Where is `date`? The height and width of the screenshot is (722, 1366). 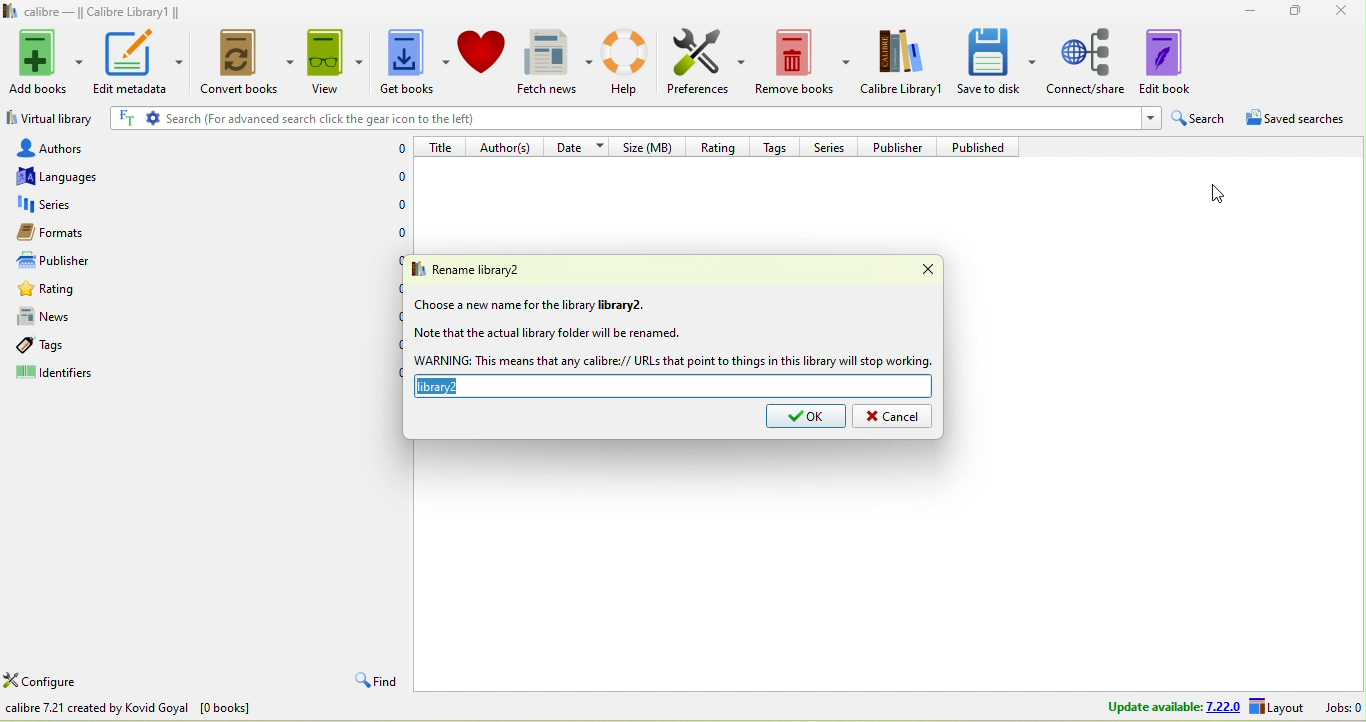
date is located at coordinates (580, 145).